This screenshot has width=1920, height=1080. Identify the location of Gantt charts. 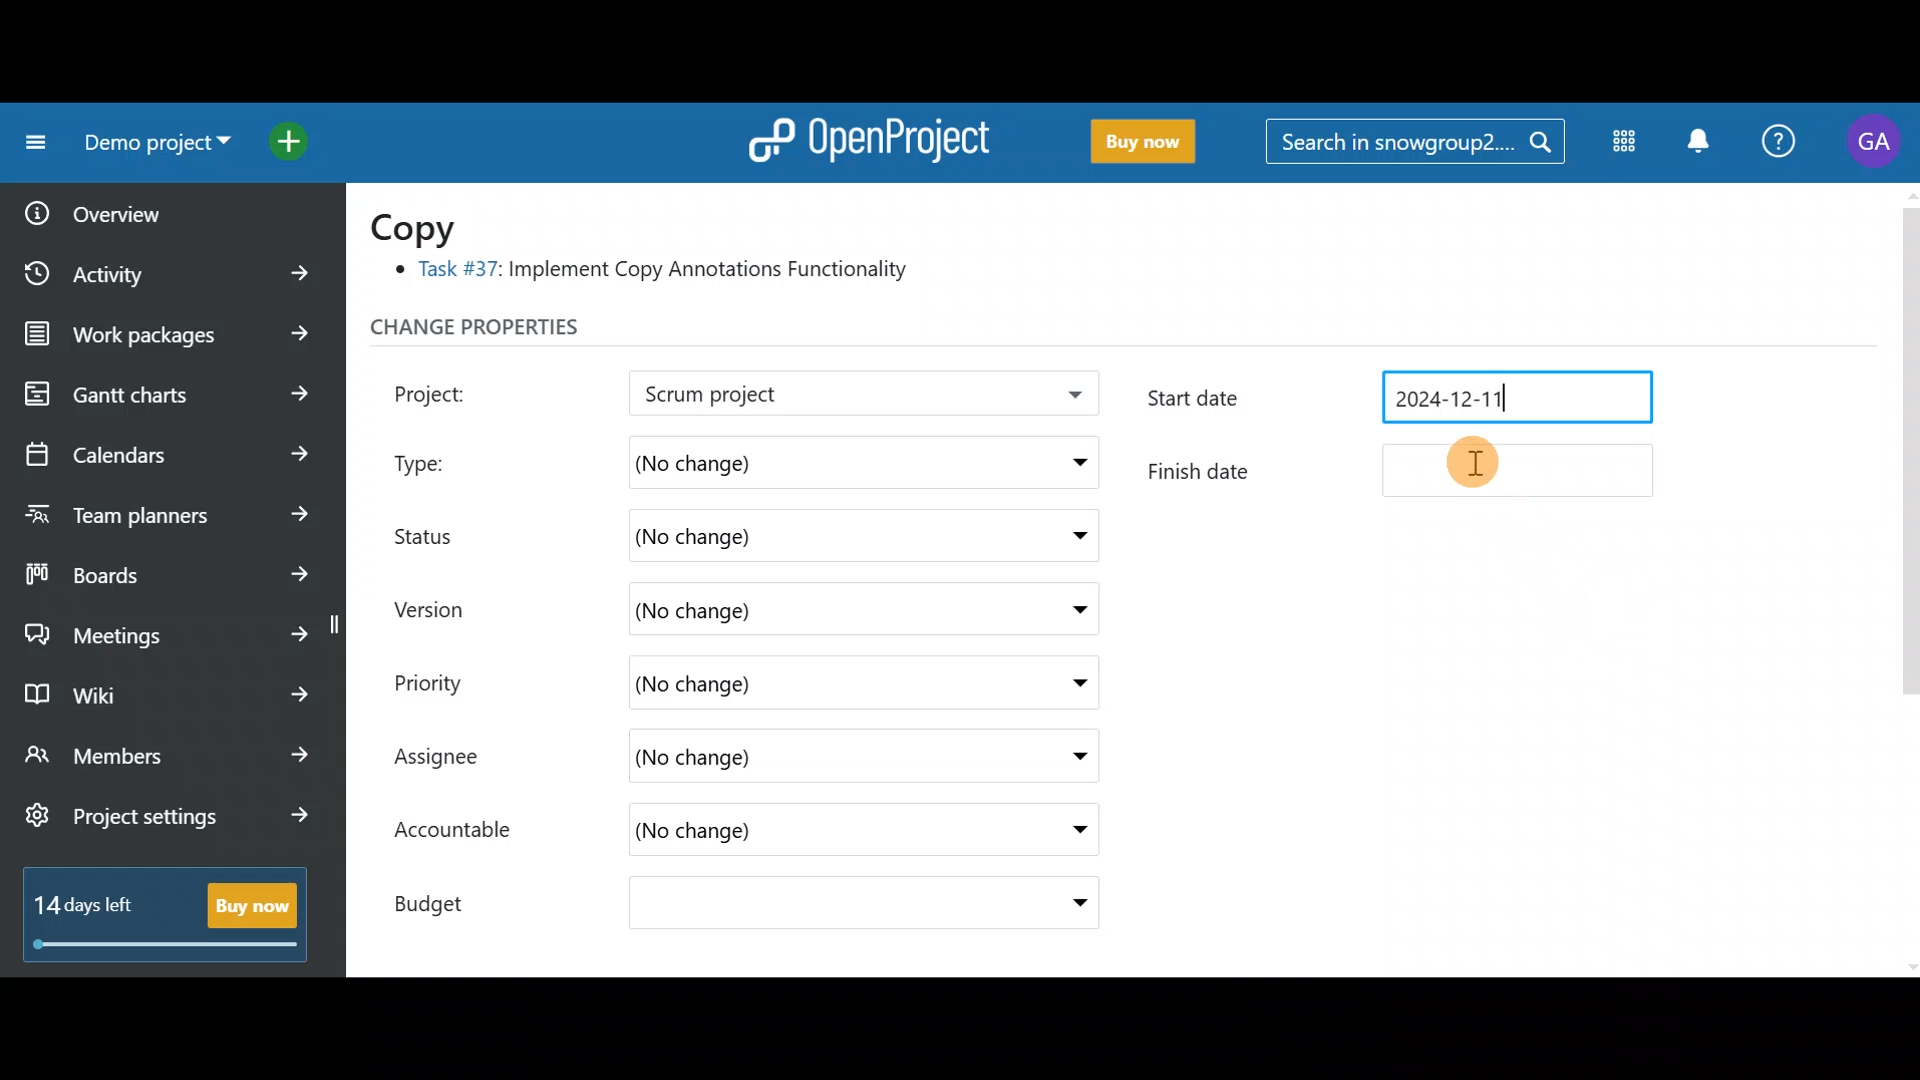
(163, 395).